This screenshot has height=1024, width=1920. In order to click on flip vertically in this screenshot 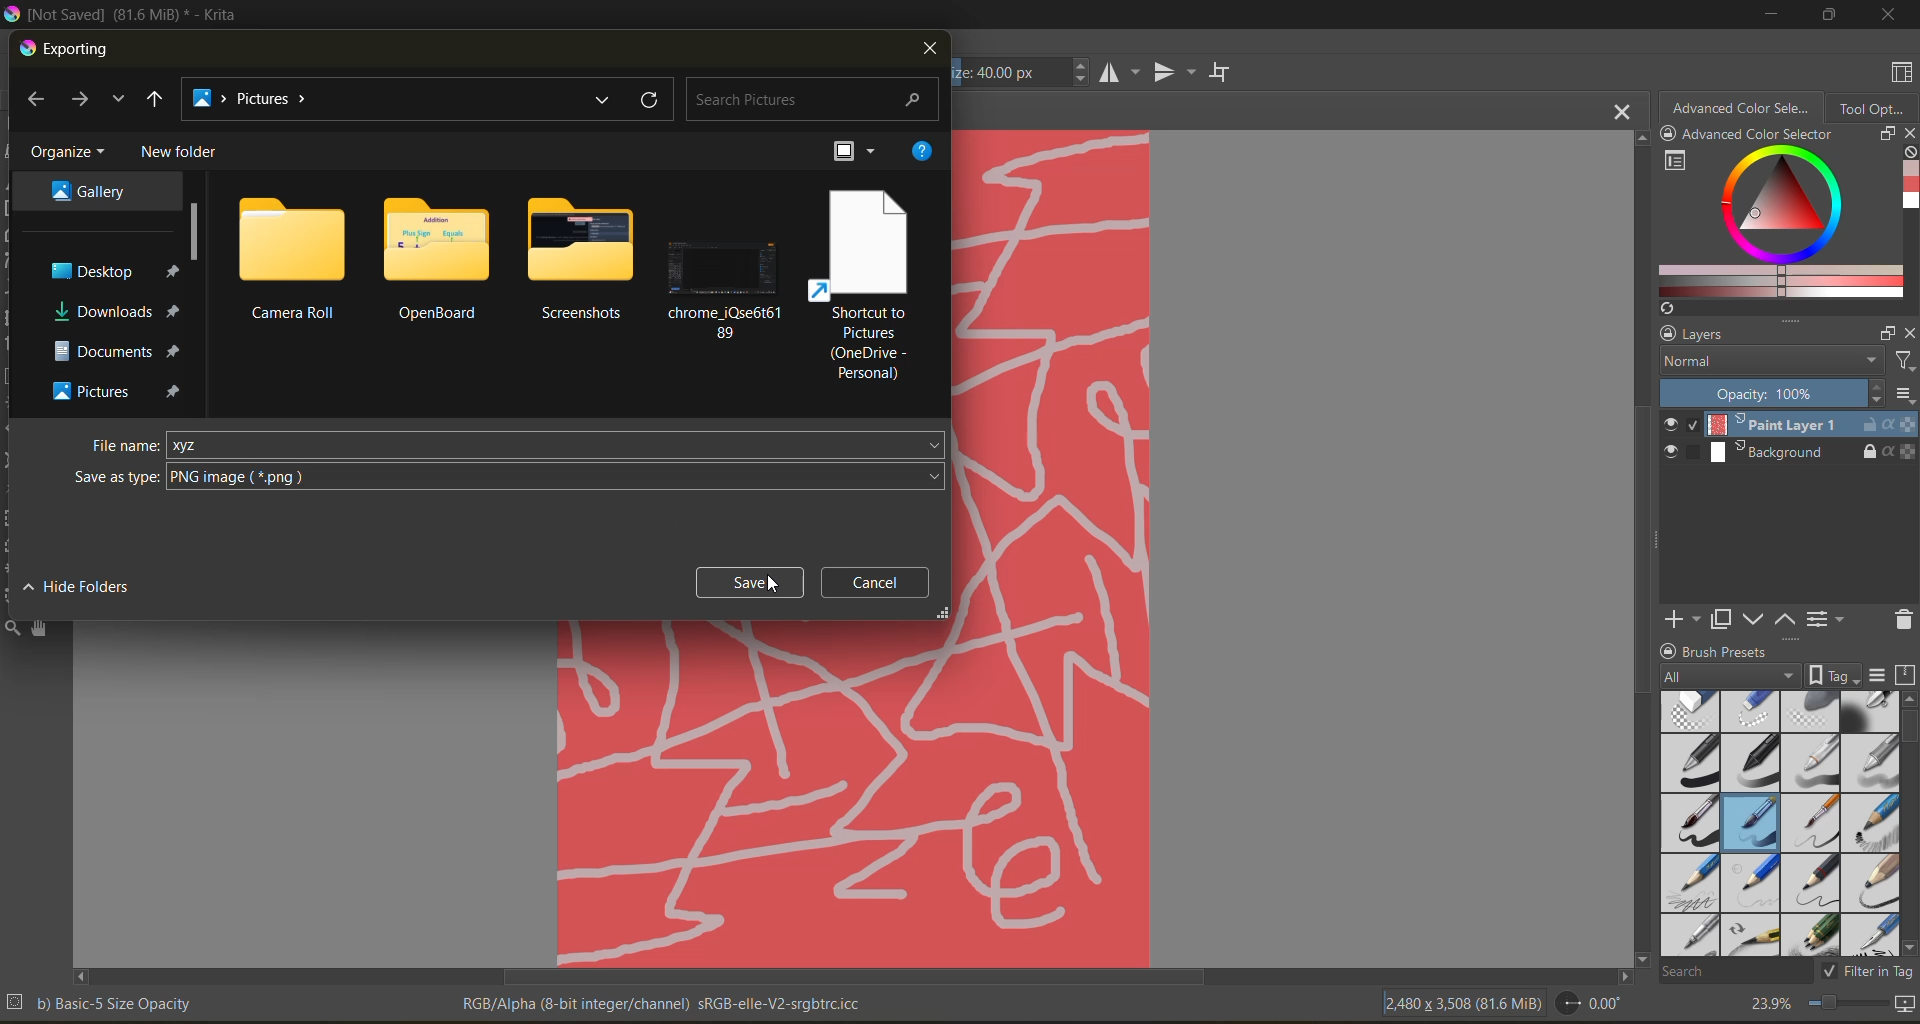, I will do `click(1171, 74)`.